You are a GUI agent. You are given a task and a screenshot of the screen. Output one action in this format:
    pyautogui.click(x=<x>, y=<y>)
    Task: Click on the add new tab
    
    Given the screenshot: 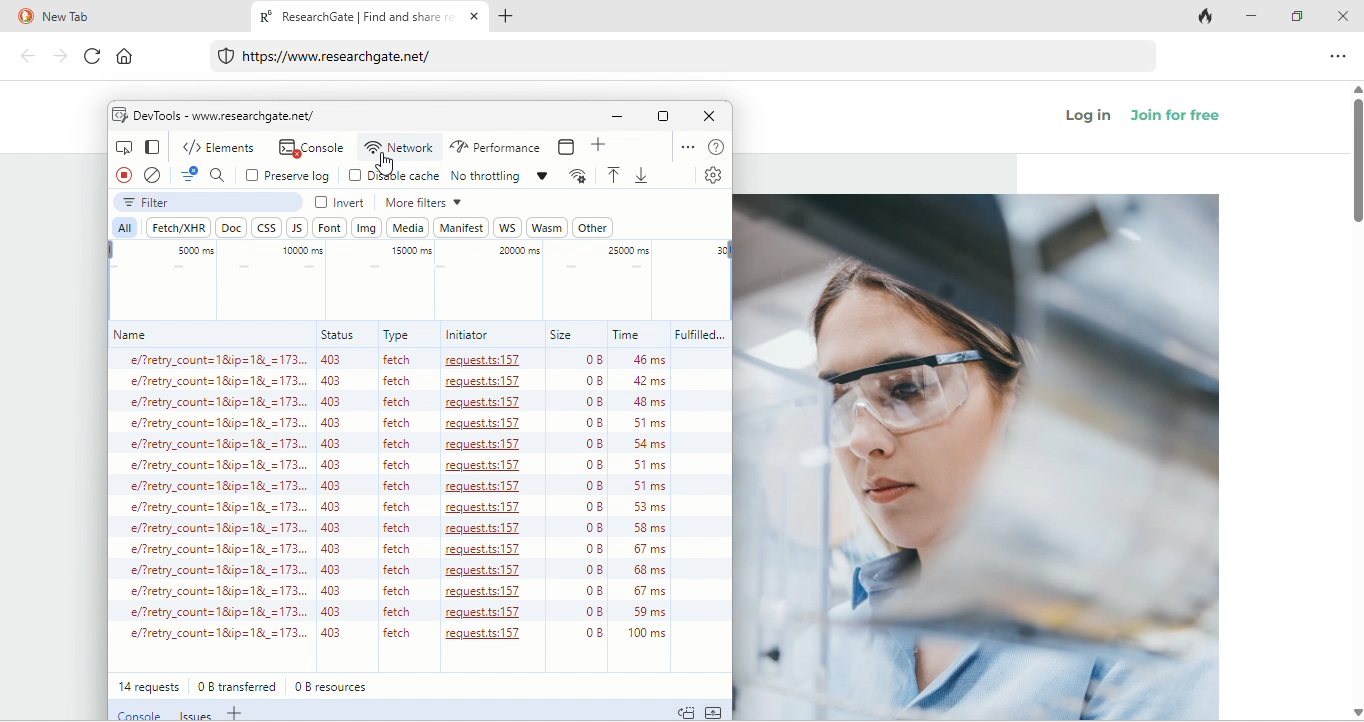 What is the action you would take?
    pyautogui.click(x=516, y=18)
    